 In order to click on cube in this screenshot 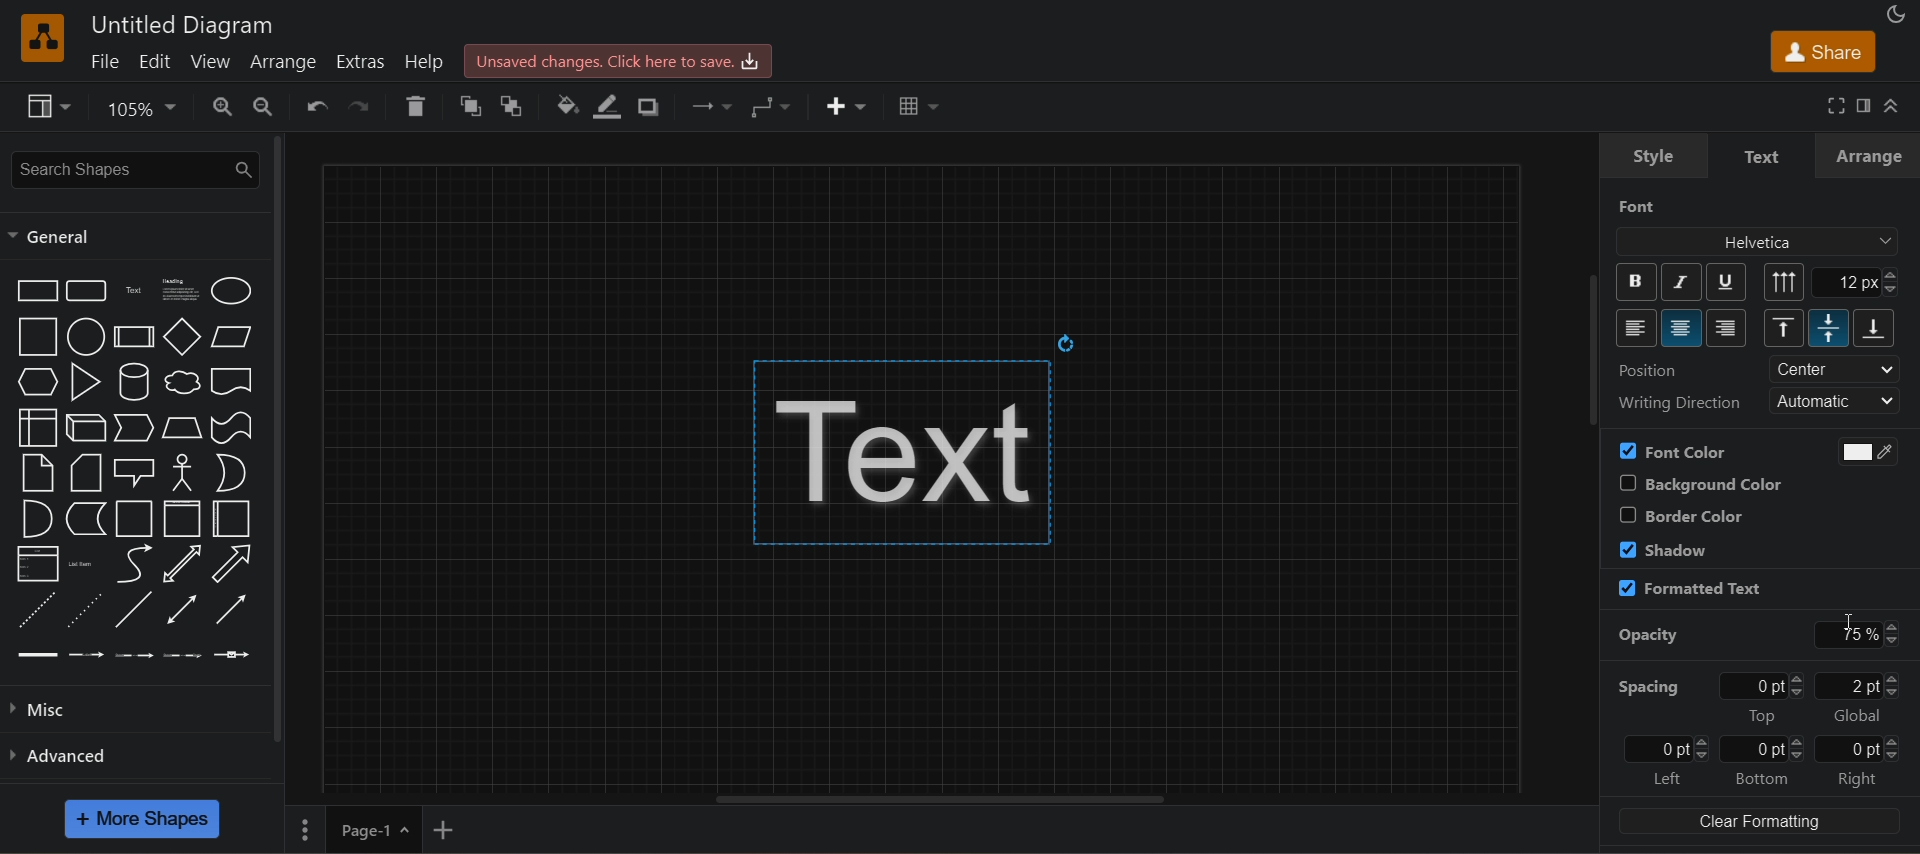, I will do `click(88, 428)`.